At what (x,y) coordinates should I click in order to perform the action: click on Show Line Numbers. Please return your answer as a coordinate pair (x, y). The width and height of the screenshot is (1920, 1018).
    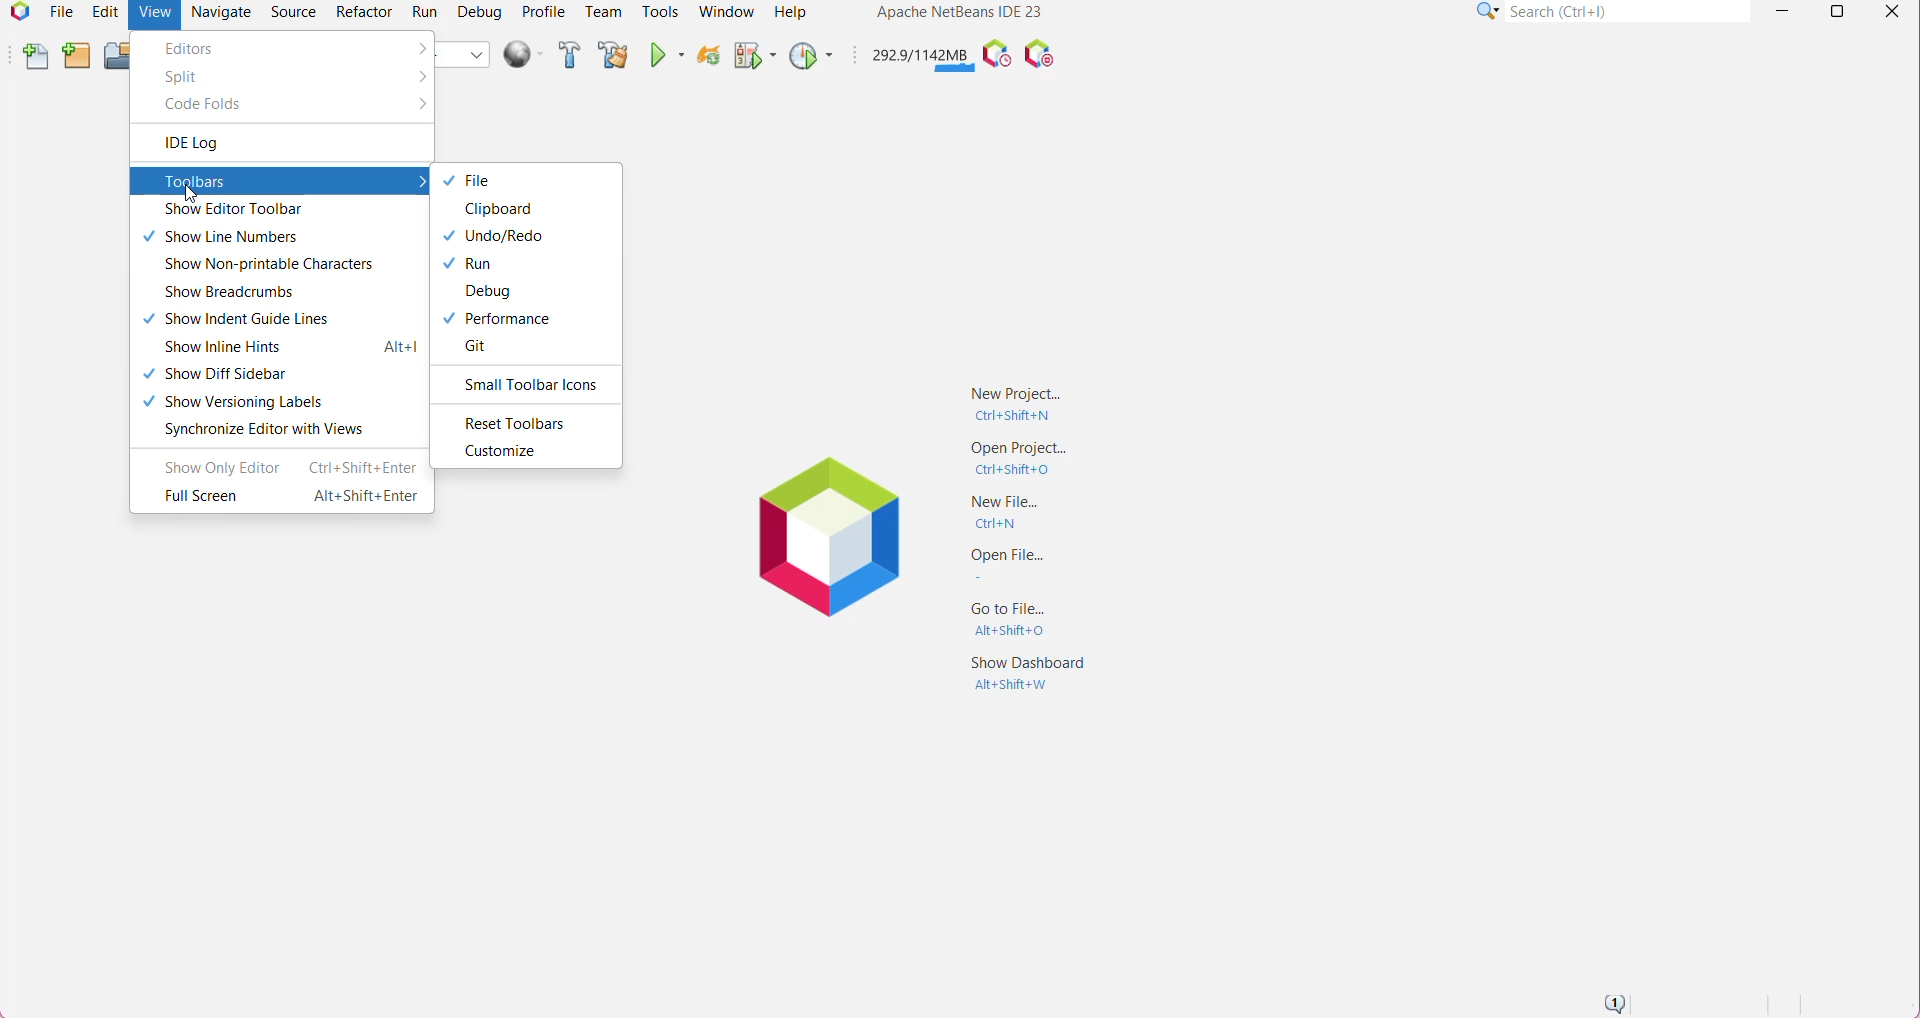
    Looking at the image, I should click on (246, 239).